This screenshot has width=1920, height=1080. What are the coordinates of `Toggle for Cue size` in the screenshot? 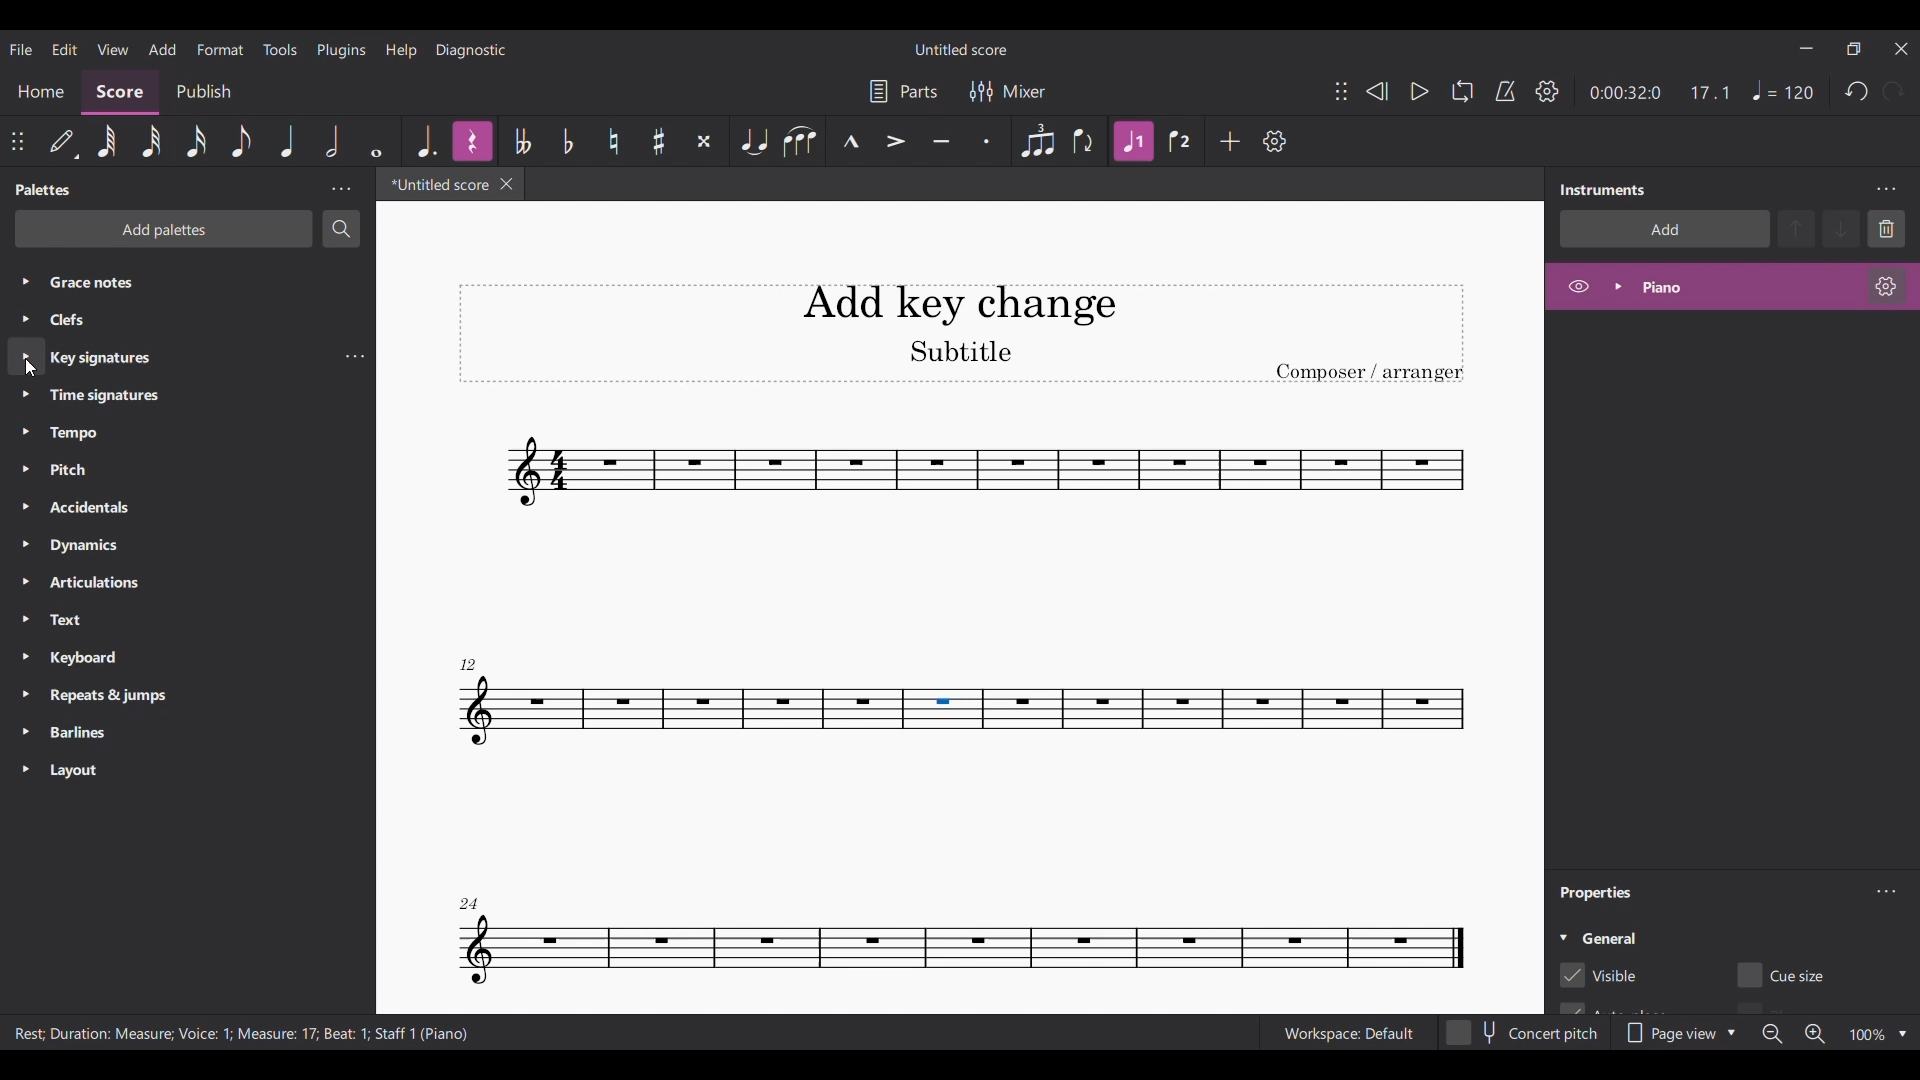 It's located at (1785, 975).